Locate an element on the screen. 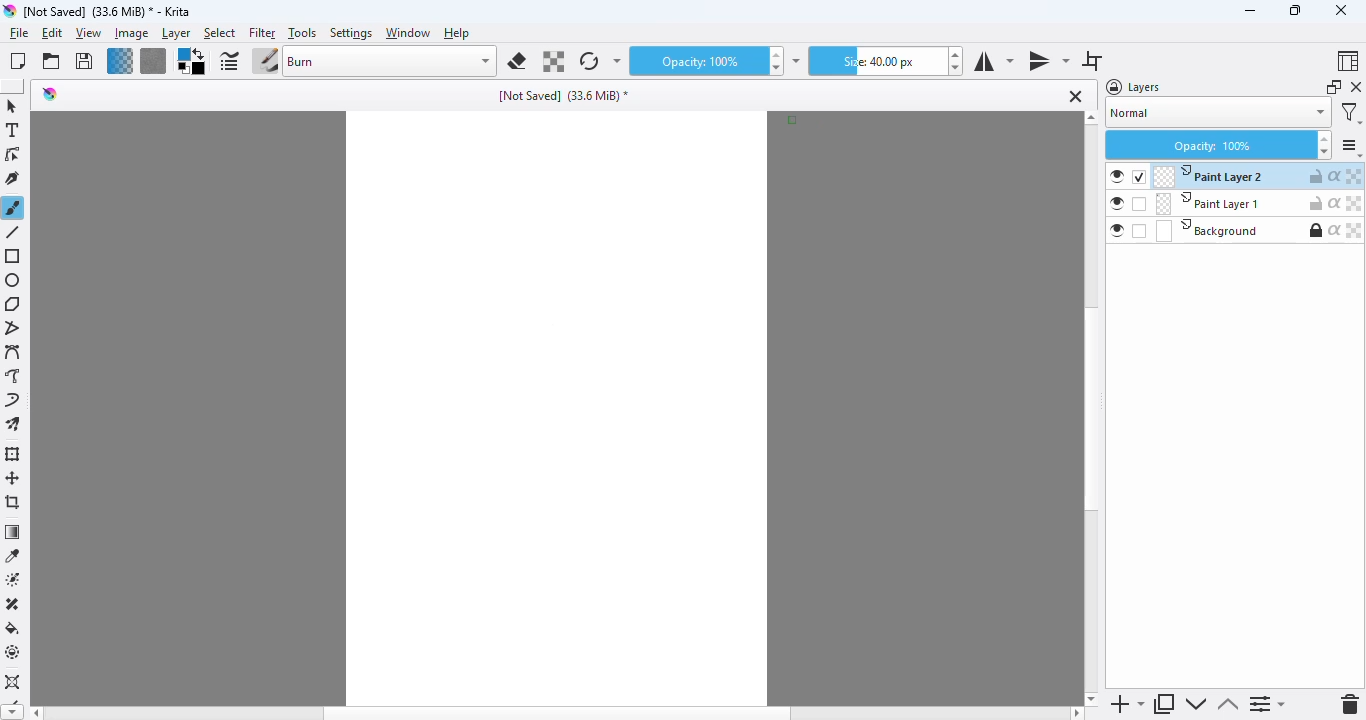  polygon tool is located at coordinates (13, 304).